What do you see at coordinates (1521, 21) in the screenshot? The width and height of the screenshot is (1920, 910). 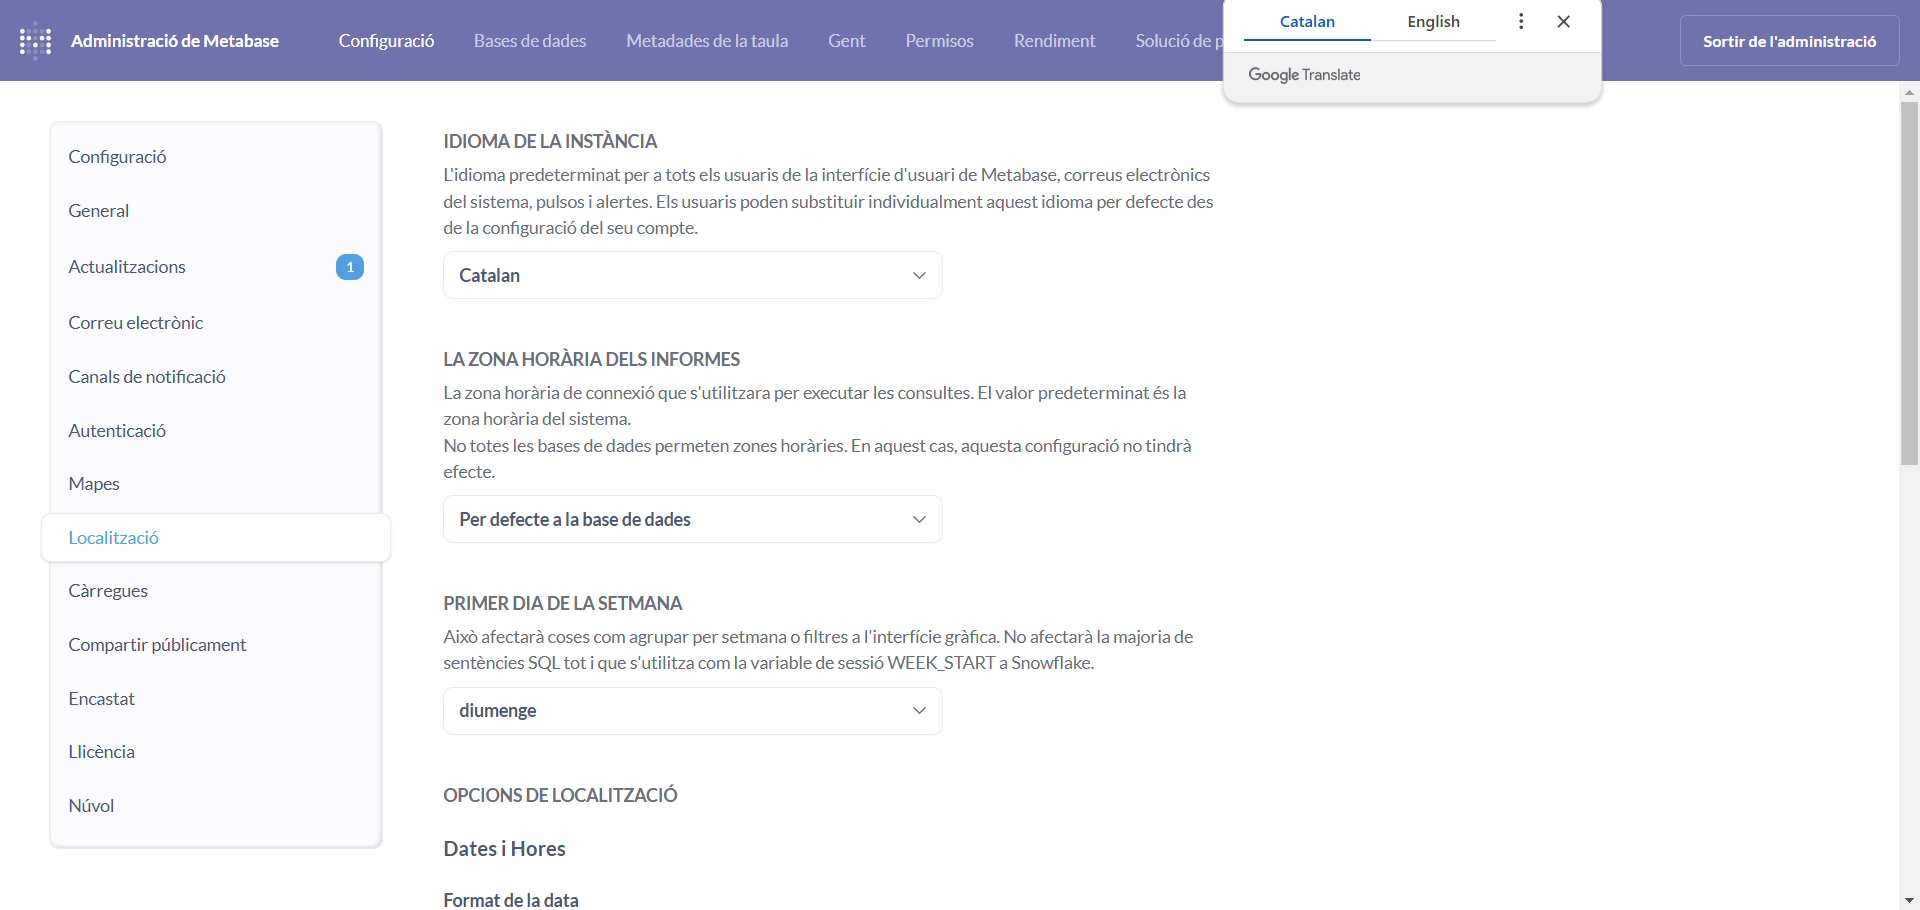 I see `more options` at bounding box center [1521, 21].